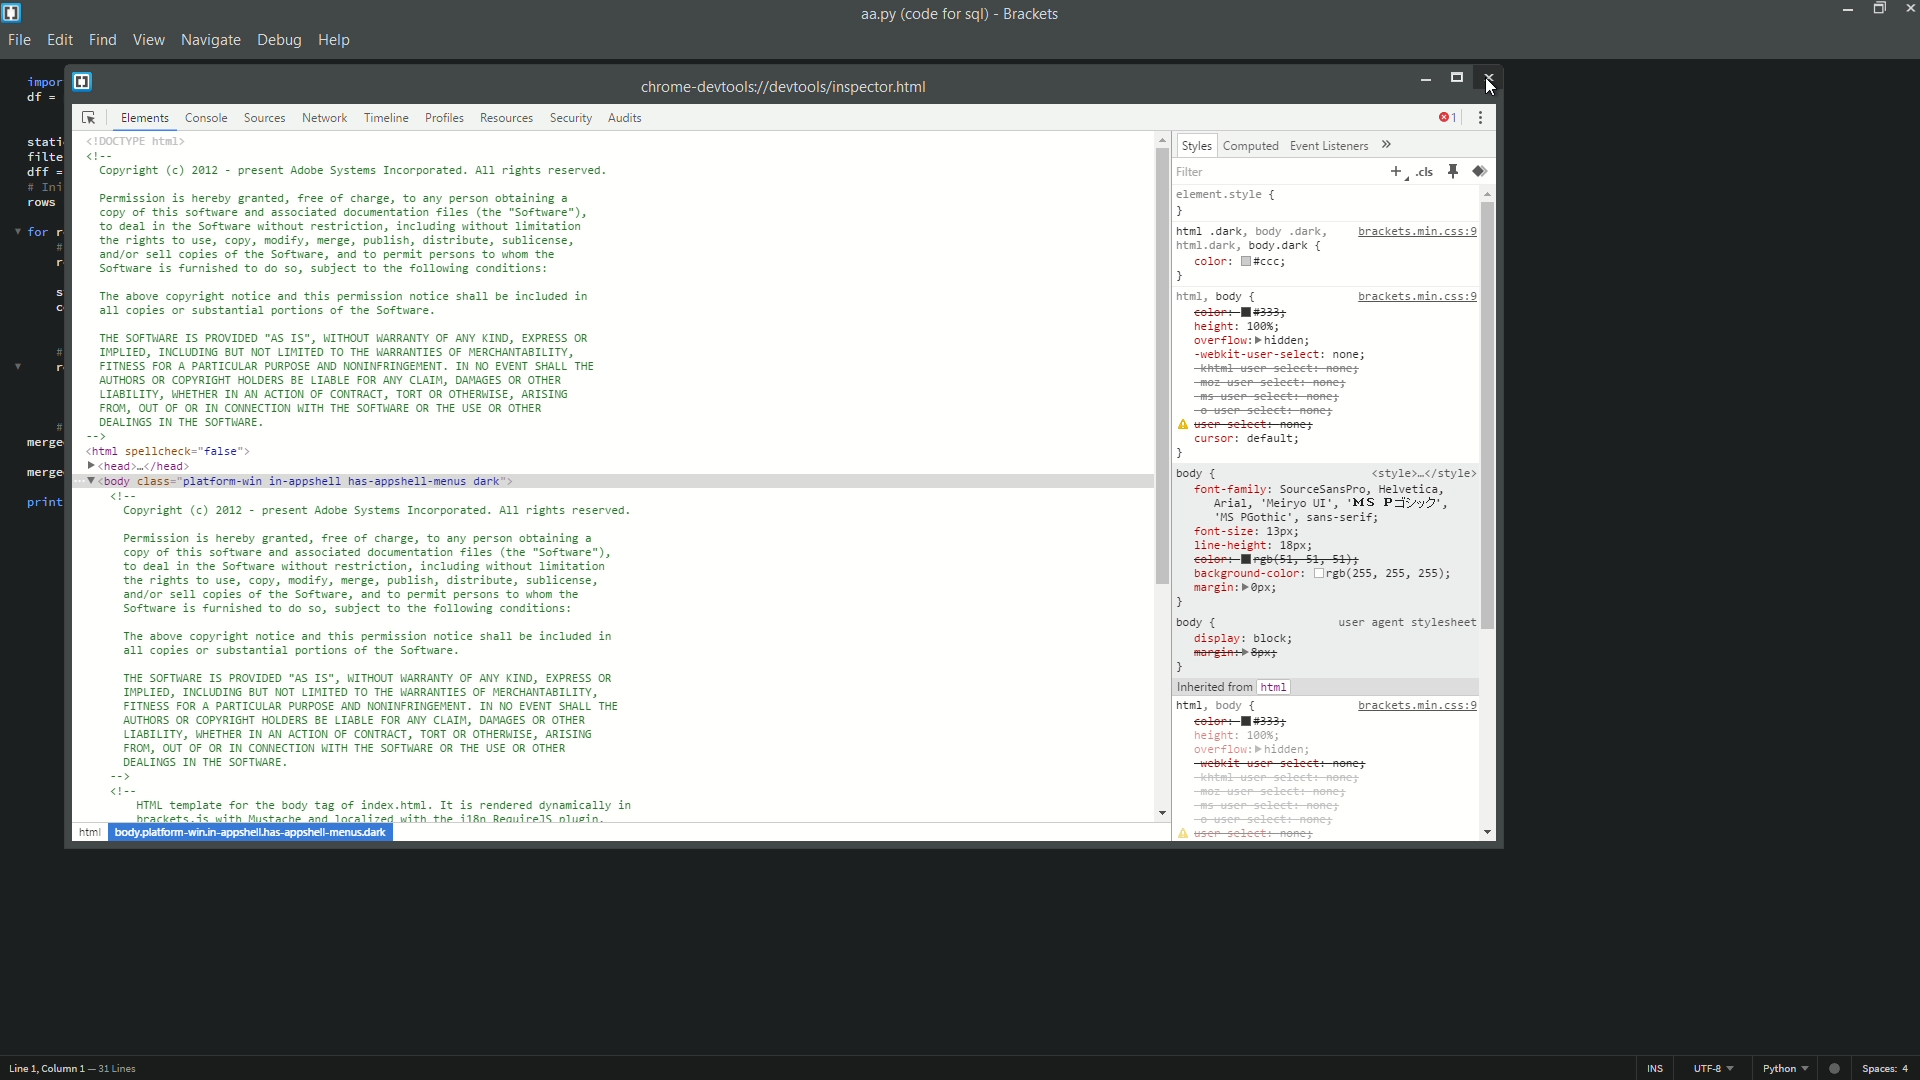 The width and height of the screenshot is (1920, 1080). What do you see at coordinates (1888, 1066) in the screenshot?
I see `spaces : 4` at bounding box center [1888, 1066].